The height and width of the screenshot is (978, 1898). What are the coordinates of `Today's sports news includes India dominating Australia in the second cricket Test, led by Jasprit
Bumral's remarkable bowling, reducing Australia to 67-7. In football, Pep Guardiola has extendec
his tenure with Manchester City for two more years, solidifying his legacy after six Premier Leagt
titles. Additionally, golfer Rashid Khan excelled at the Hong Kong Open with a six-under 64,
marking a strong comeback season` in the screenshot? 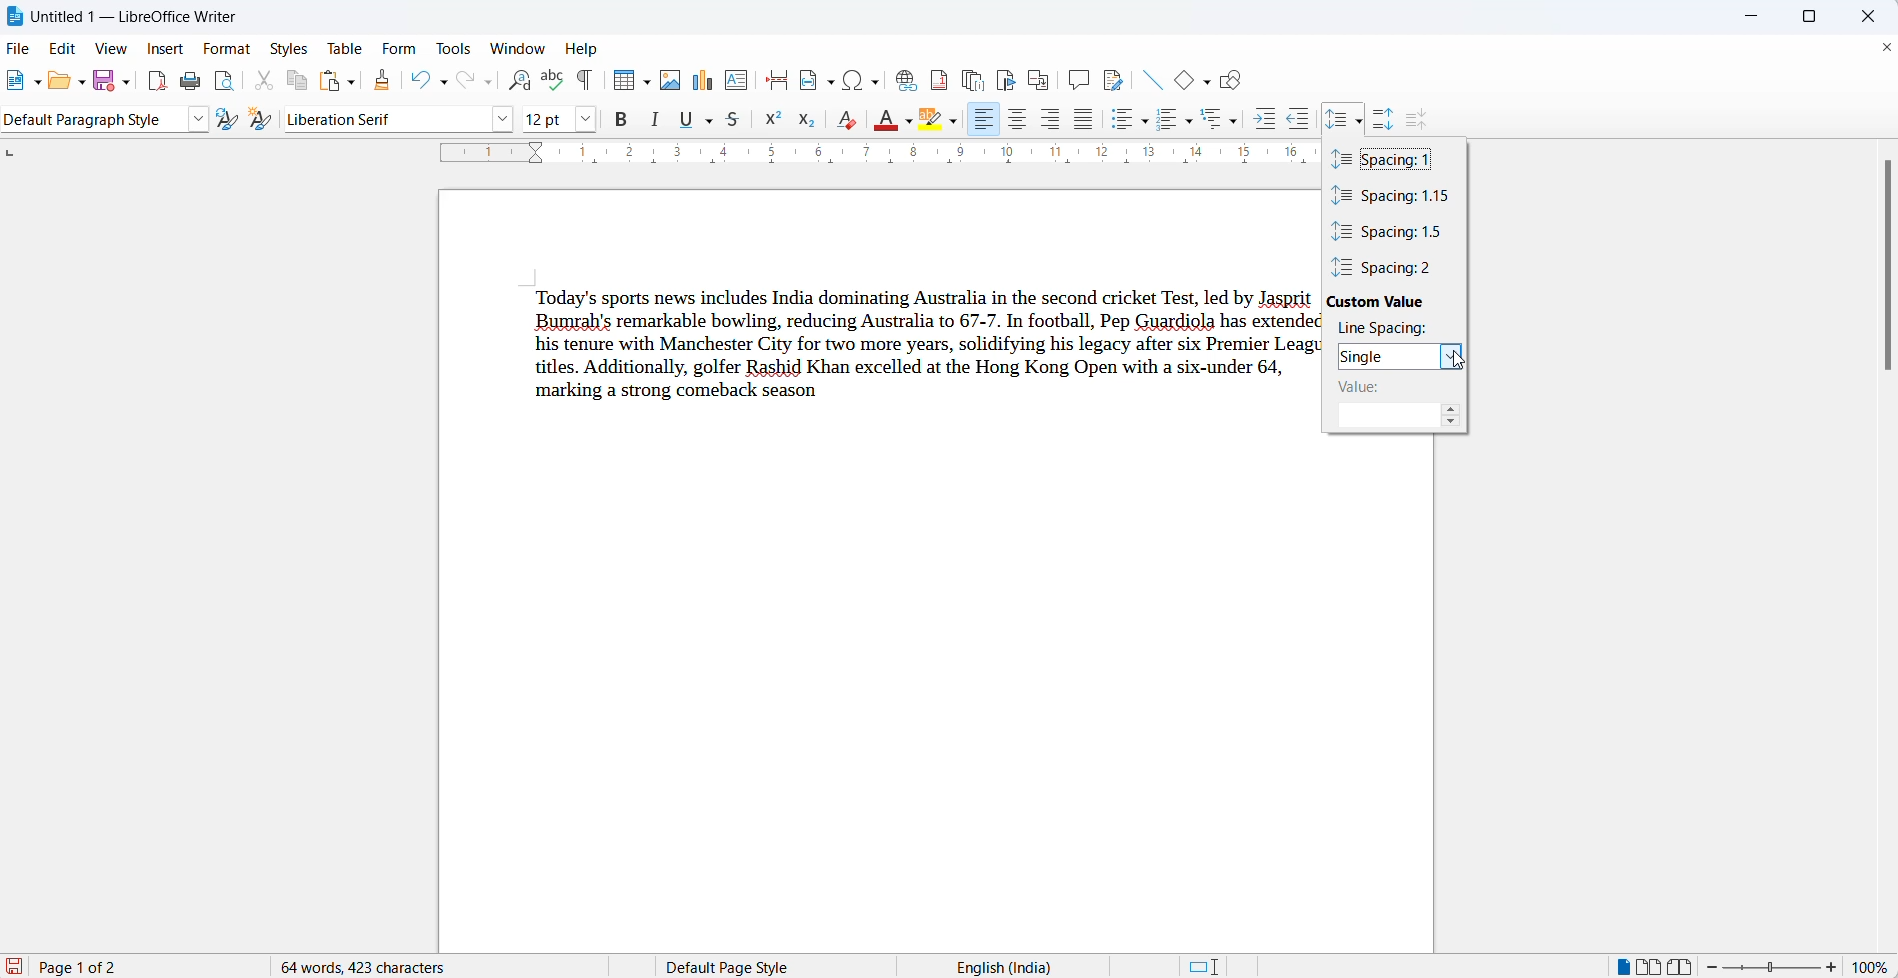 It's located at (915, 347).